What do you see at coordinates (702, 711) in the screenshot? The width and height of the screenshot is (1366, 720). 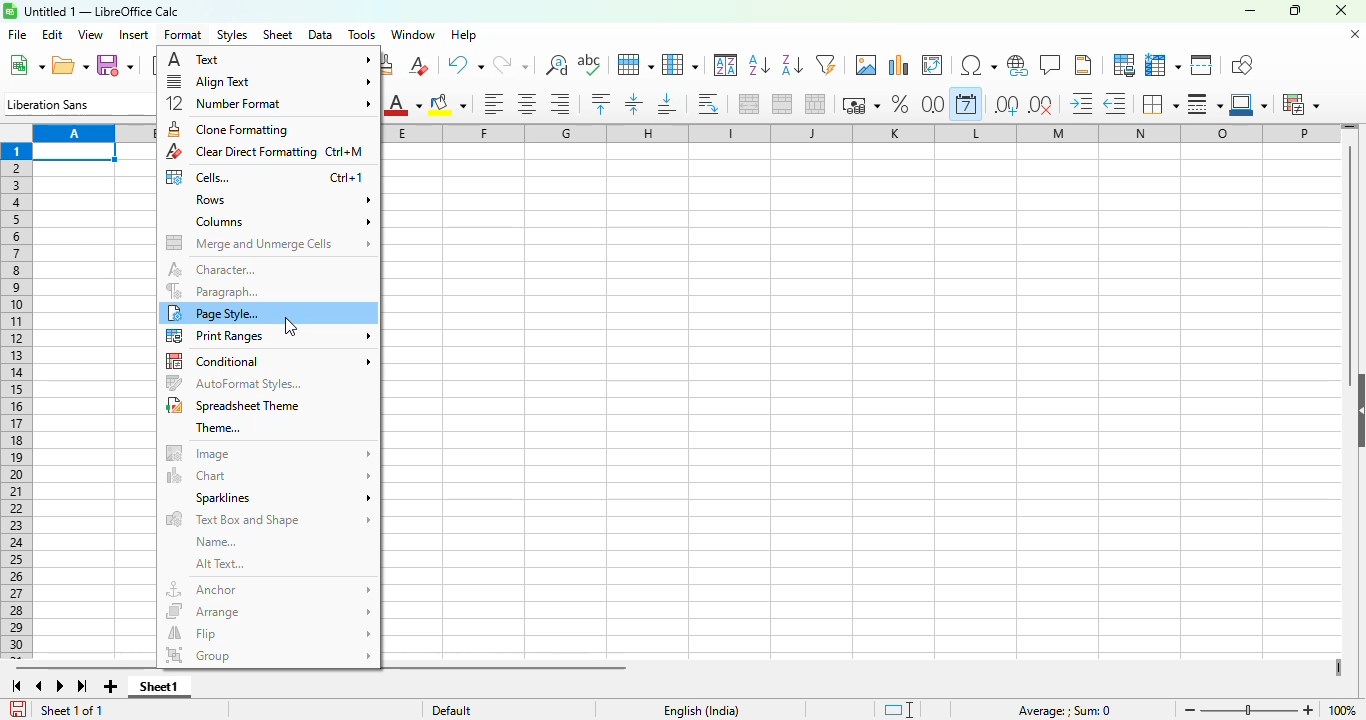 I see `text language` at bounding box center [702, 711].